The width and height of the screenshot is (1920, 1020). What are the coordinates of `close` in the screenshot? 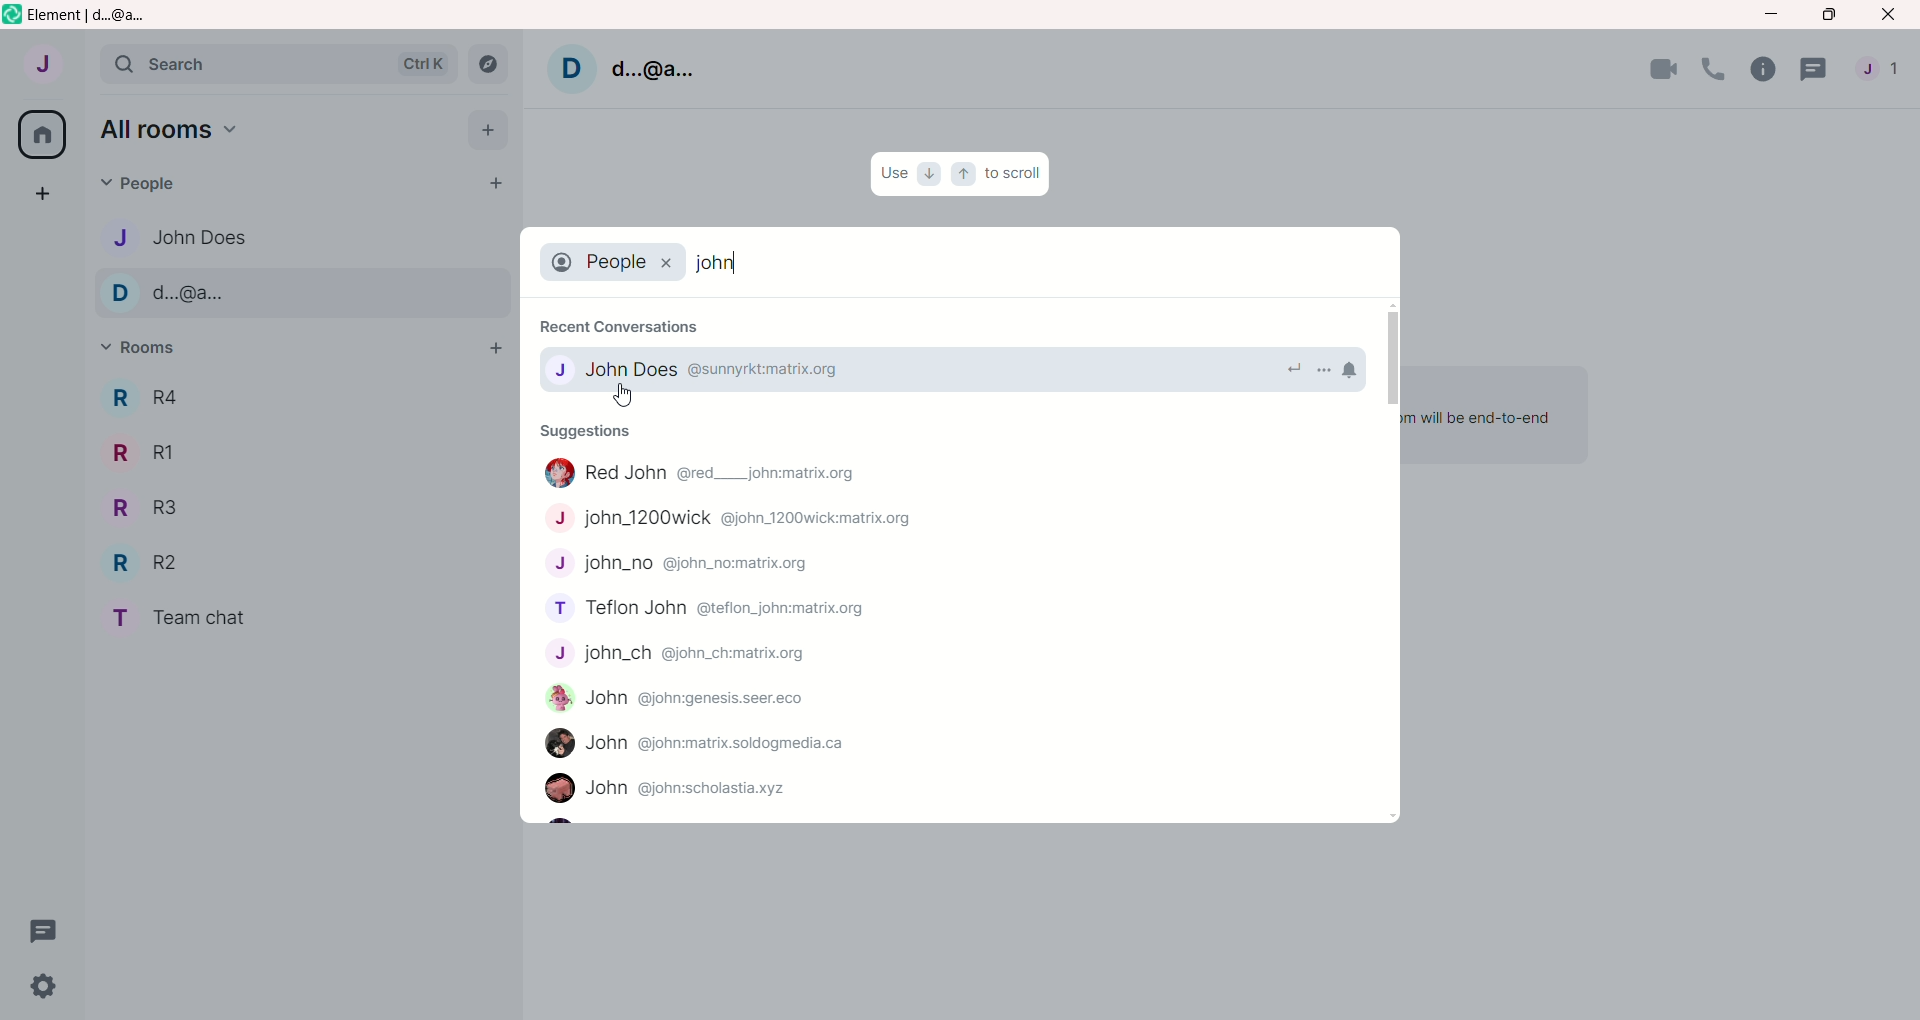 It's located at (1891, 15).